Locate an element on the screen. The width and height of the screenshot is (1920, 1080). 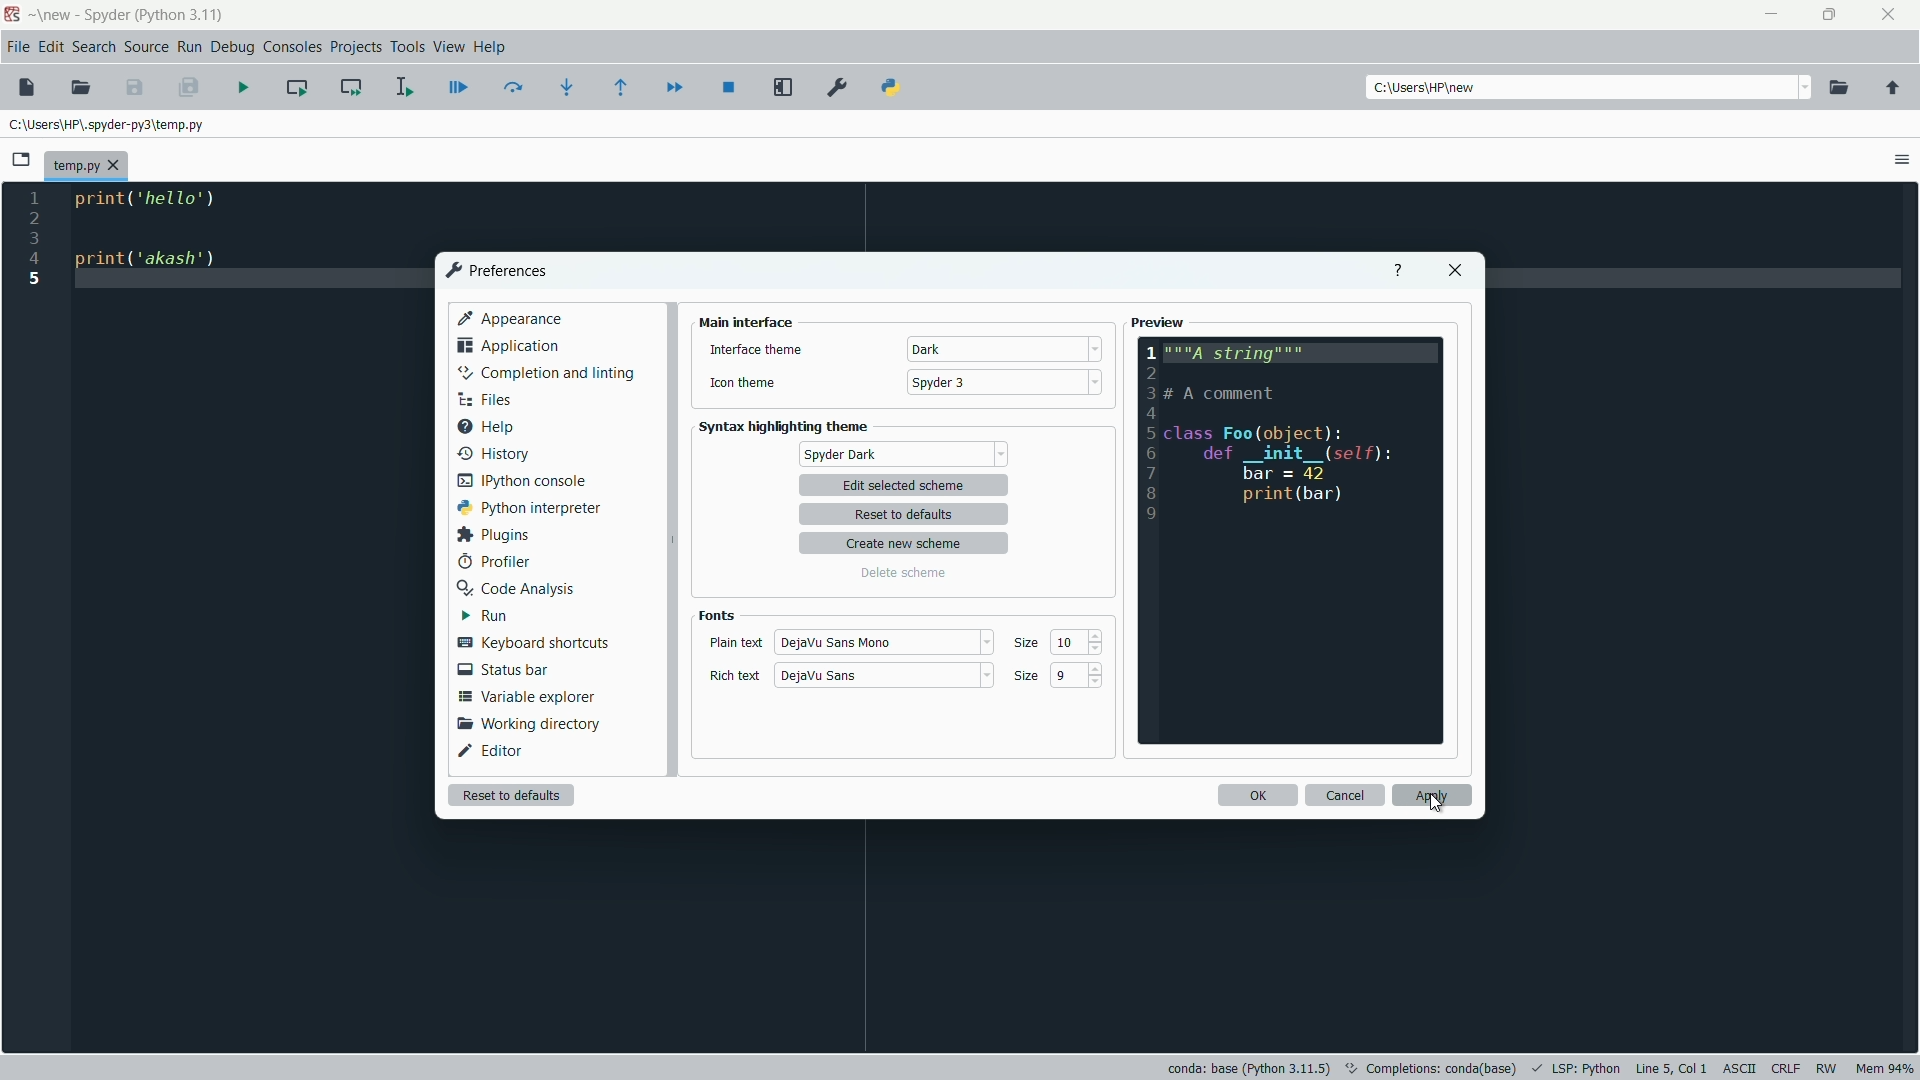
code is located at coordinates (157, 234).